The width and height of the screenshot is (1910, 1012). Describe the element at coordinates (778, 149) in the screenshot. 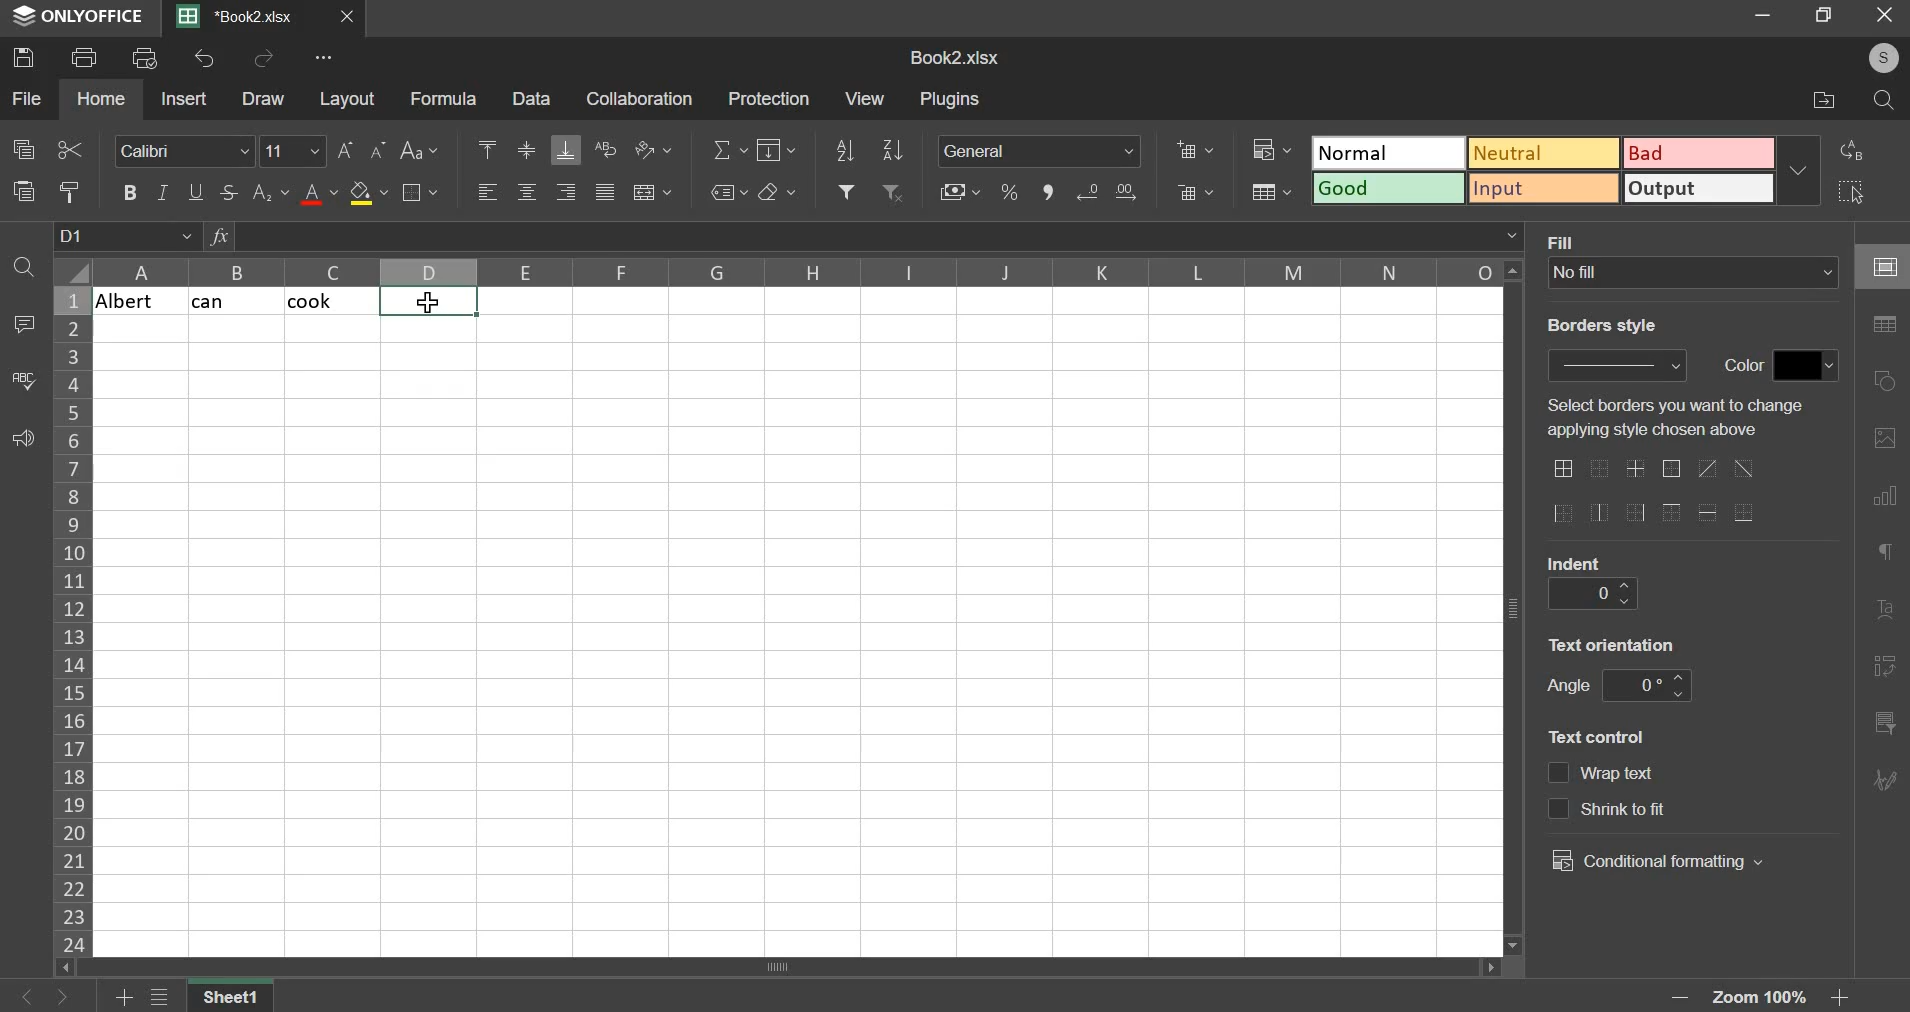

I see `fill` at that location.